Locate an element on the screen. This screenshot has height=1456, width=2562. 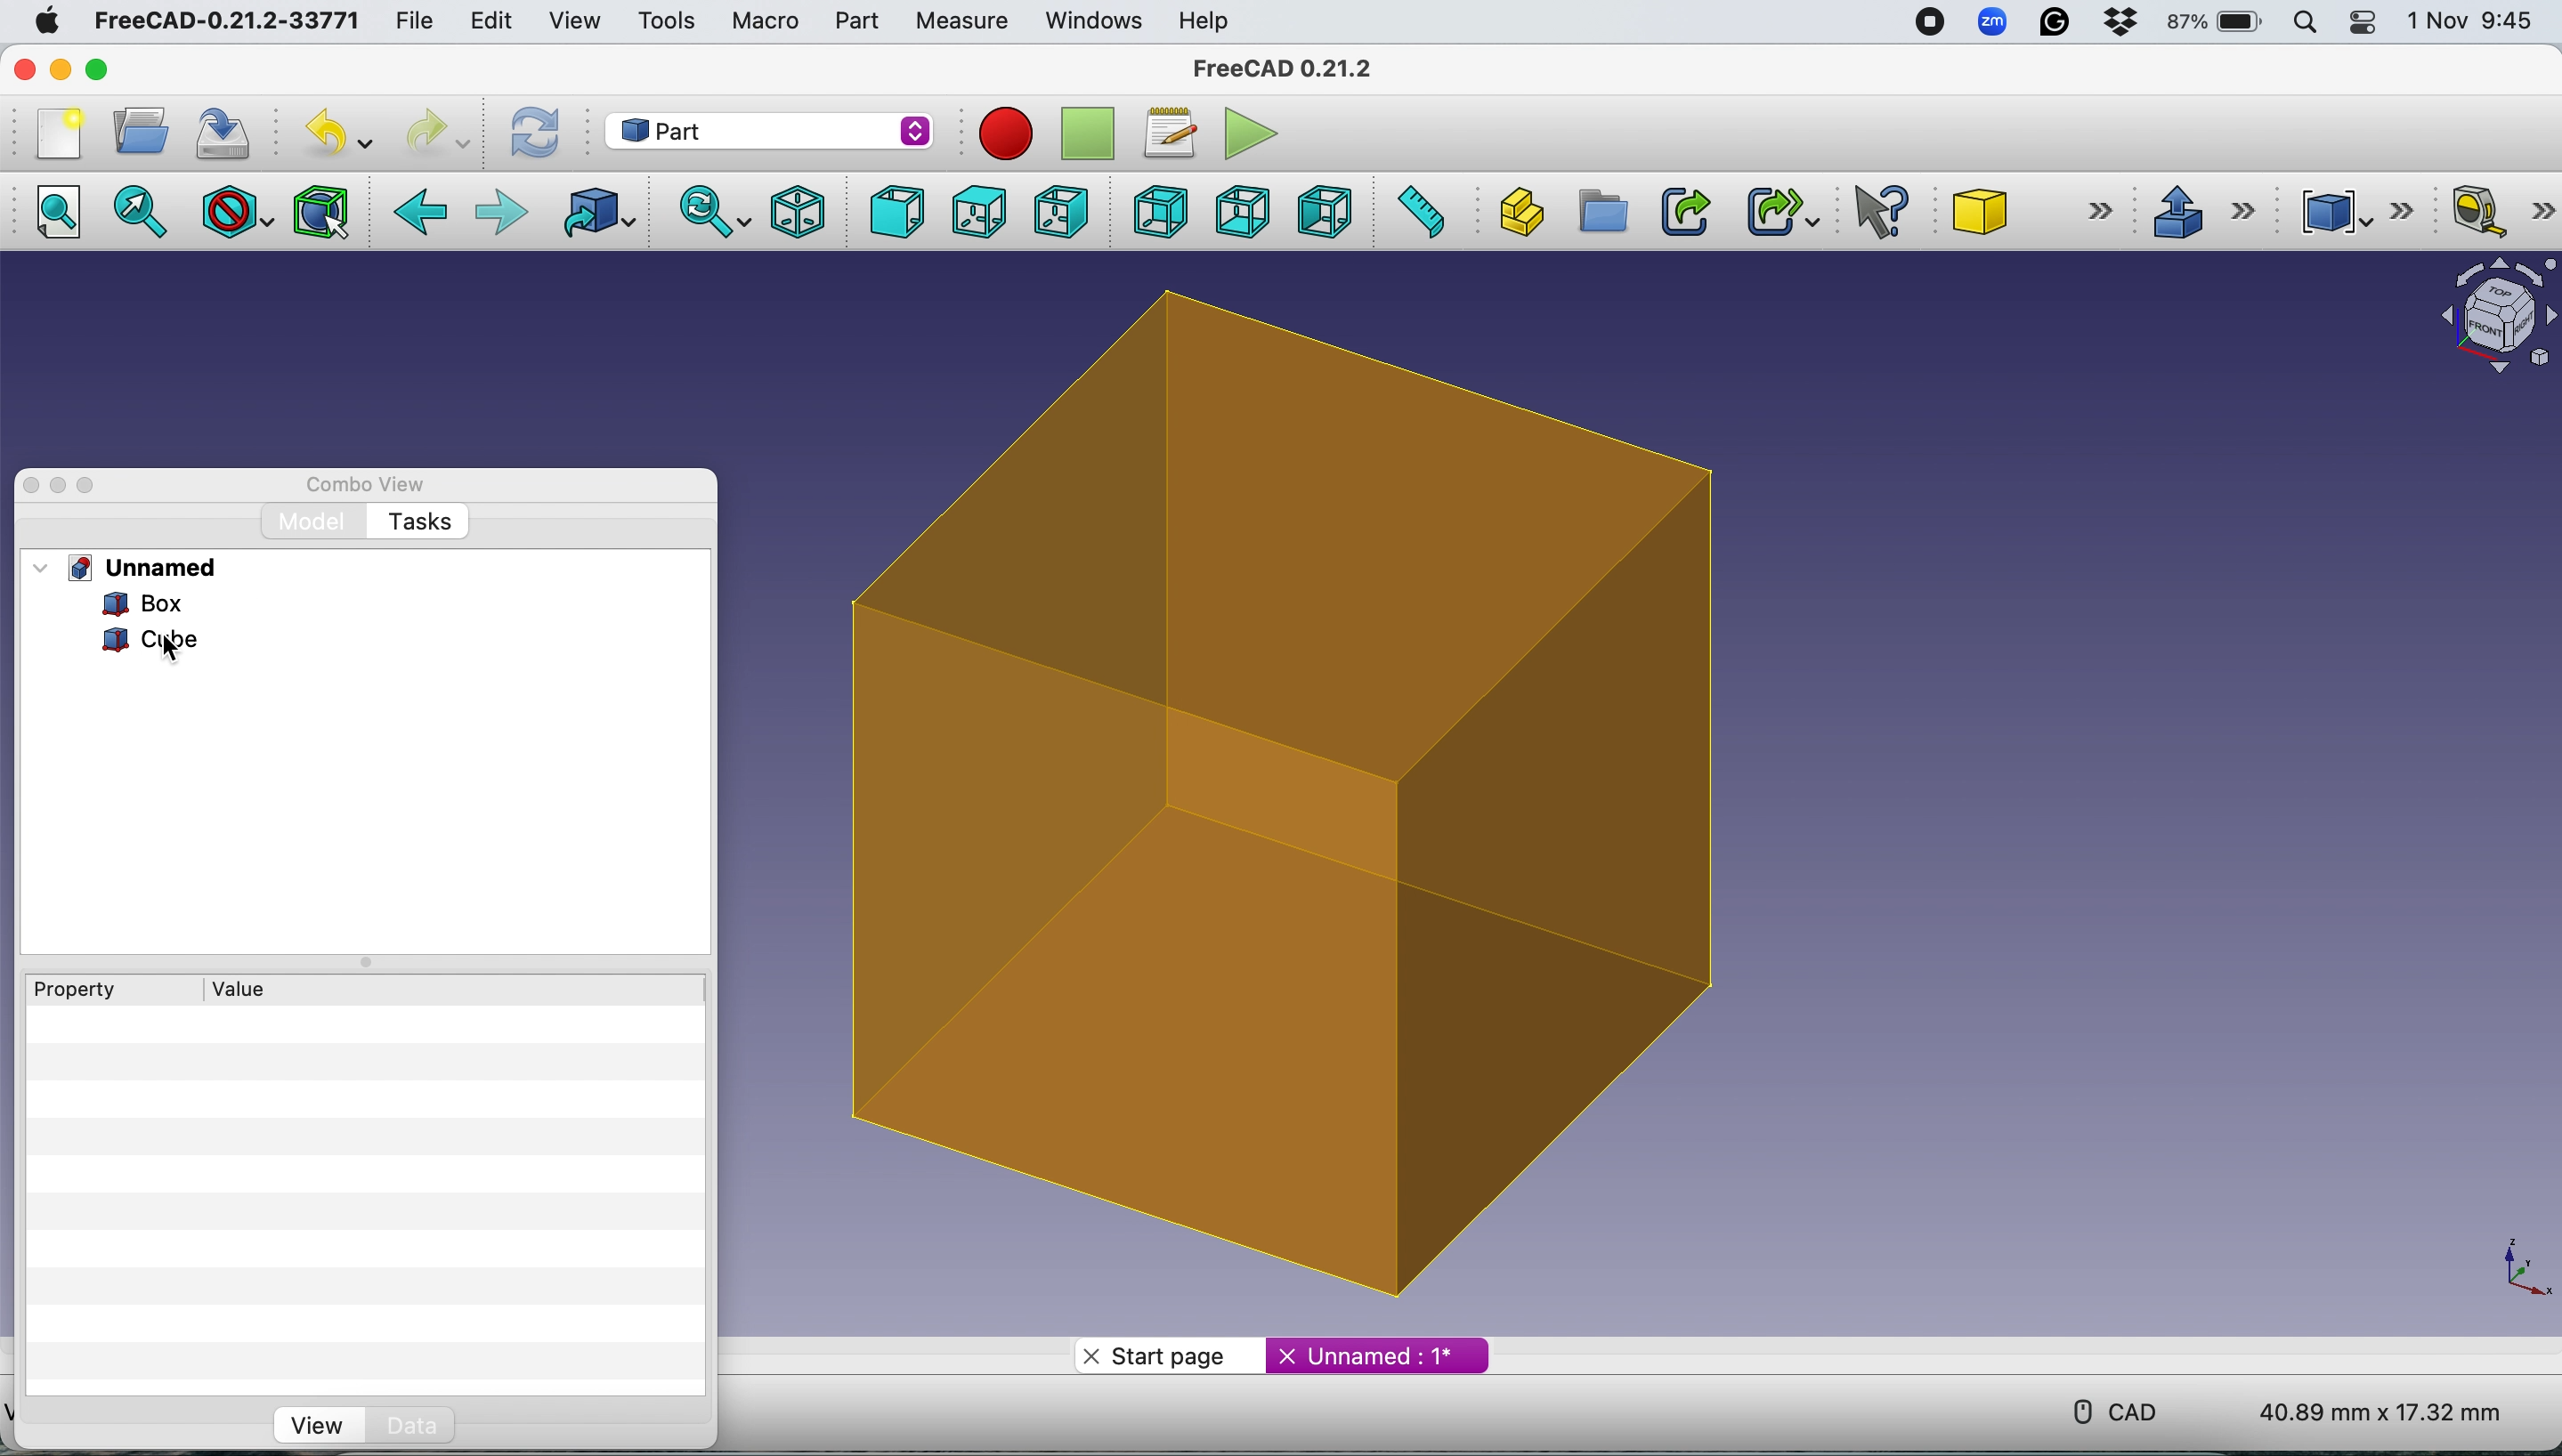
Part is located at coordinates (856, 21).